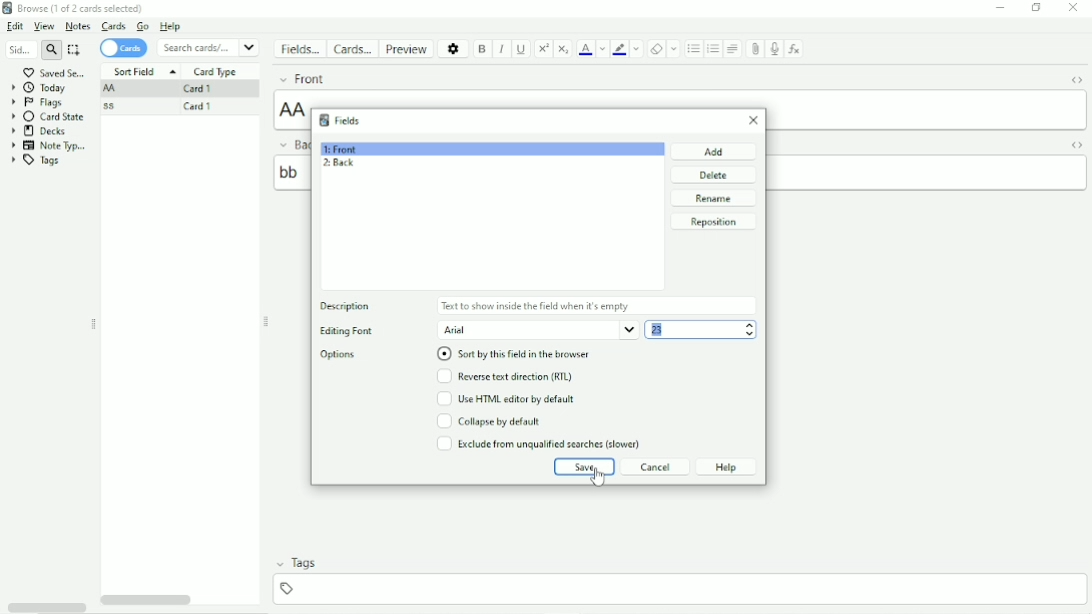 This screenshot has width=1092, height=614. I want to click on Resize, so click(267, 321).